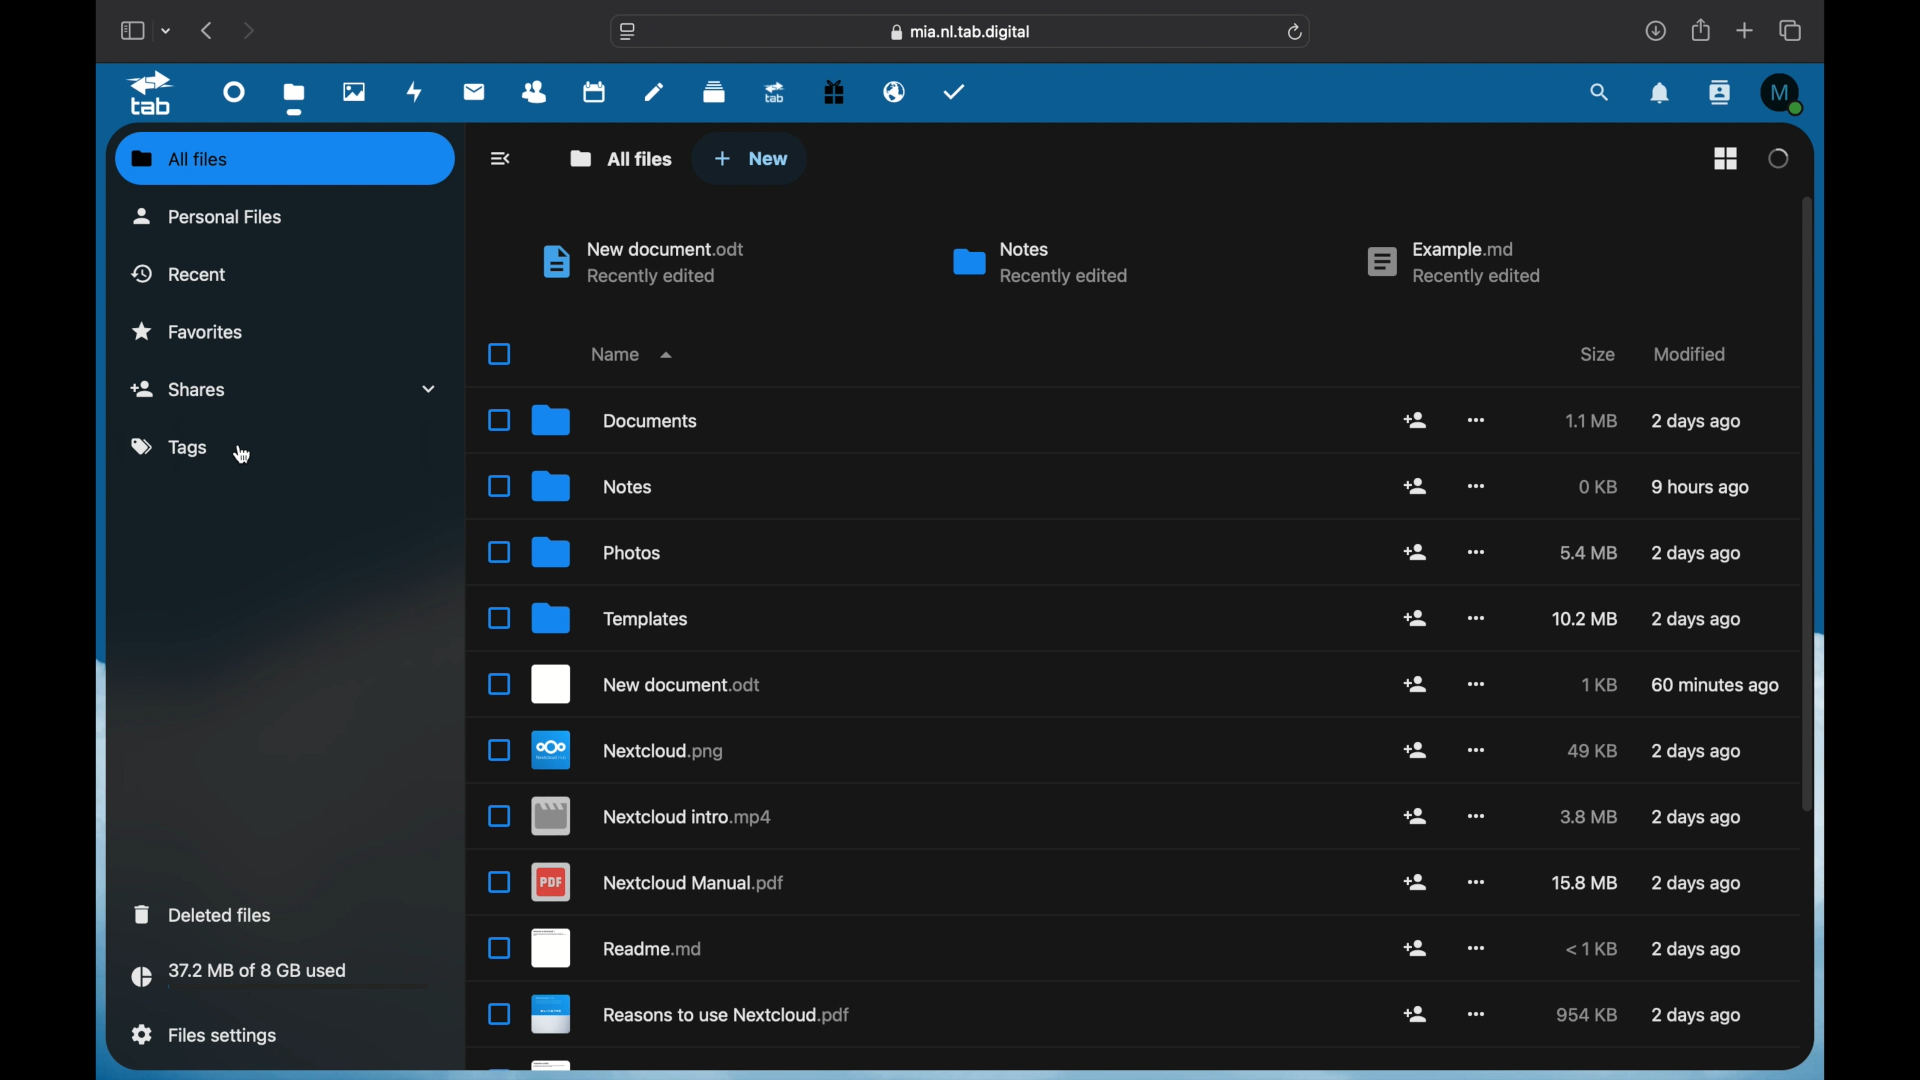 The height and width of the screenshot is (1080, 1920). What do you see at coordinates (475, 91) in the screenshot?
I see `mail` at bounding box center [475, 91].